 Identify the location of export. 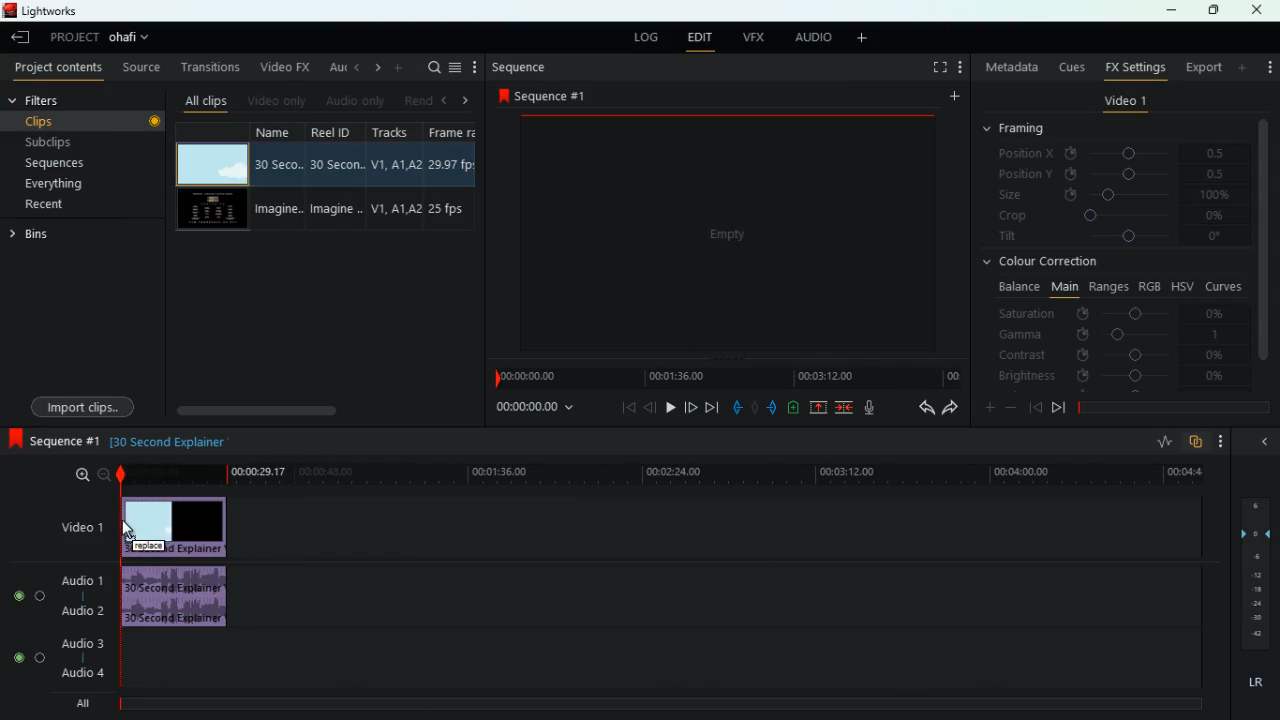
(1202, 68).